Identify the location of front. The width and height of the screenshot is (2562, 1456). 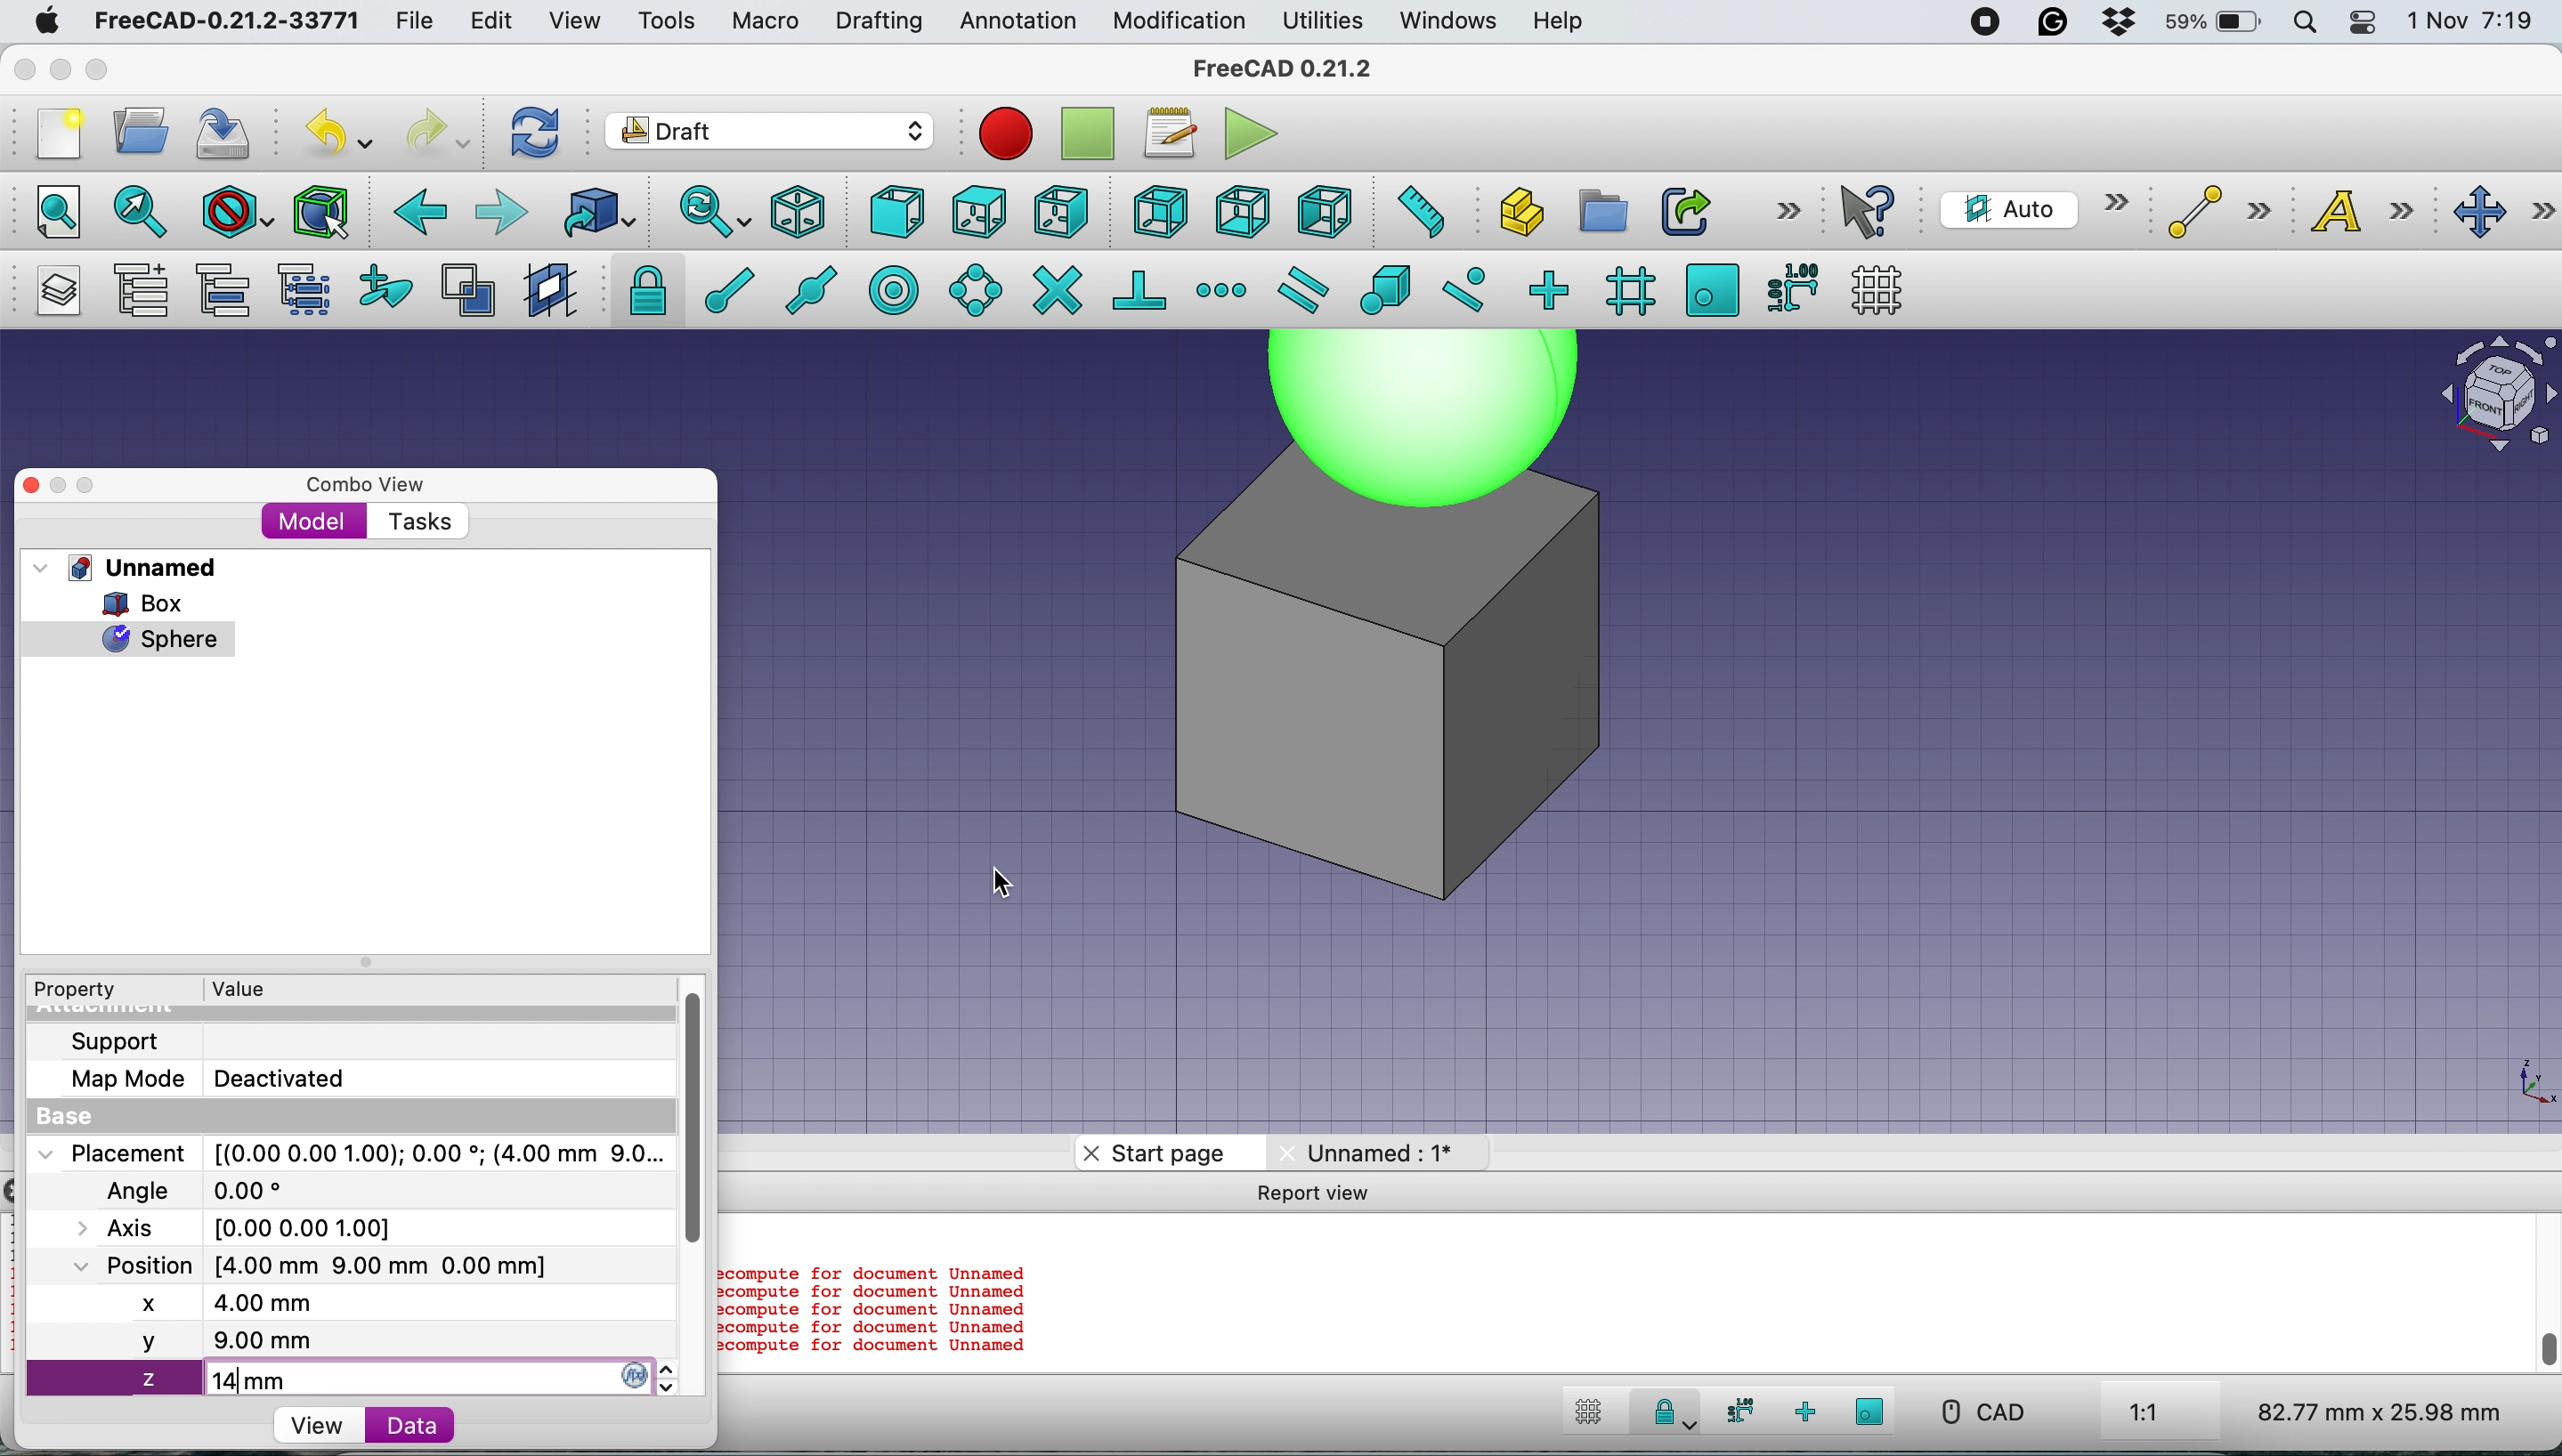
(899, 217).